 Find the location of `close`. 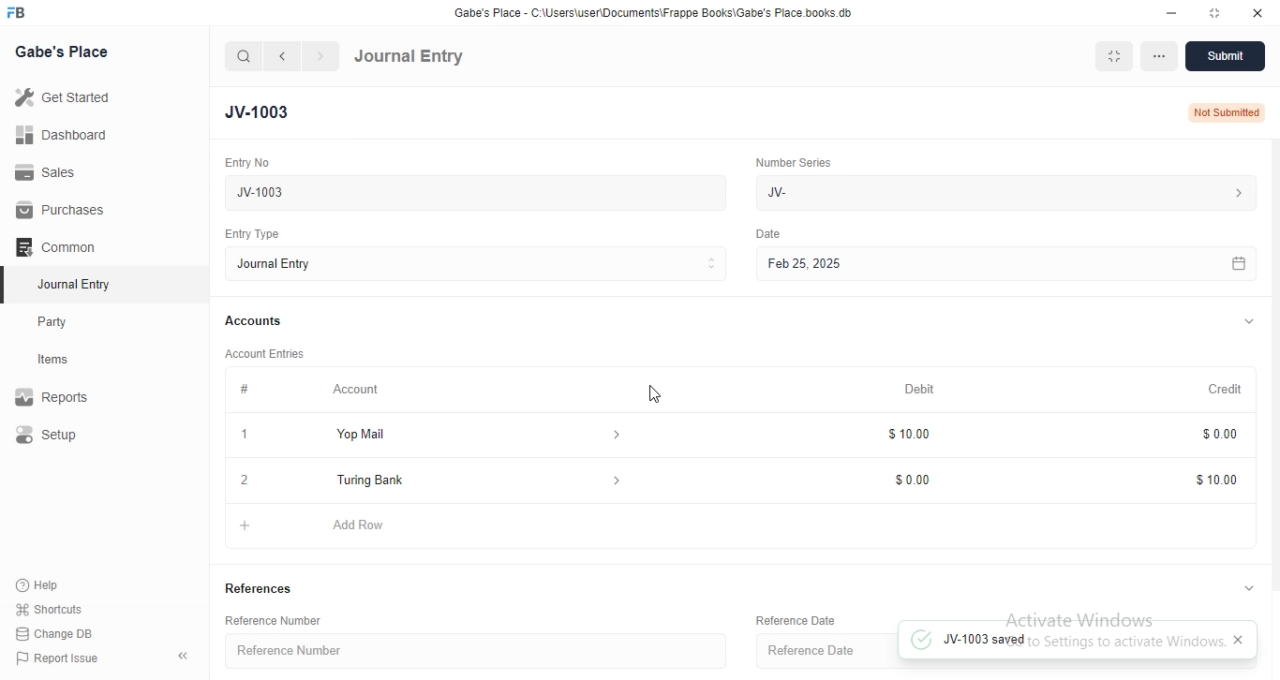

close is located at coordinates (1256, 11).